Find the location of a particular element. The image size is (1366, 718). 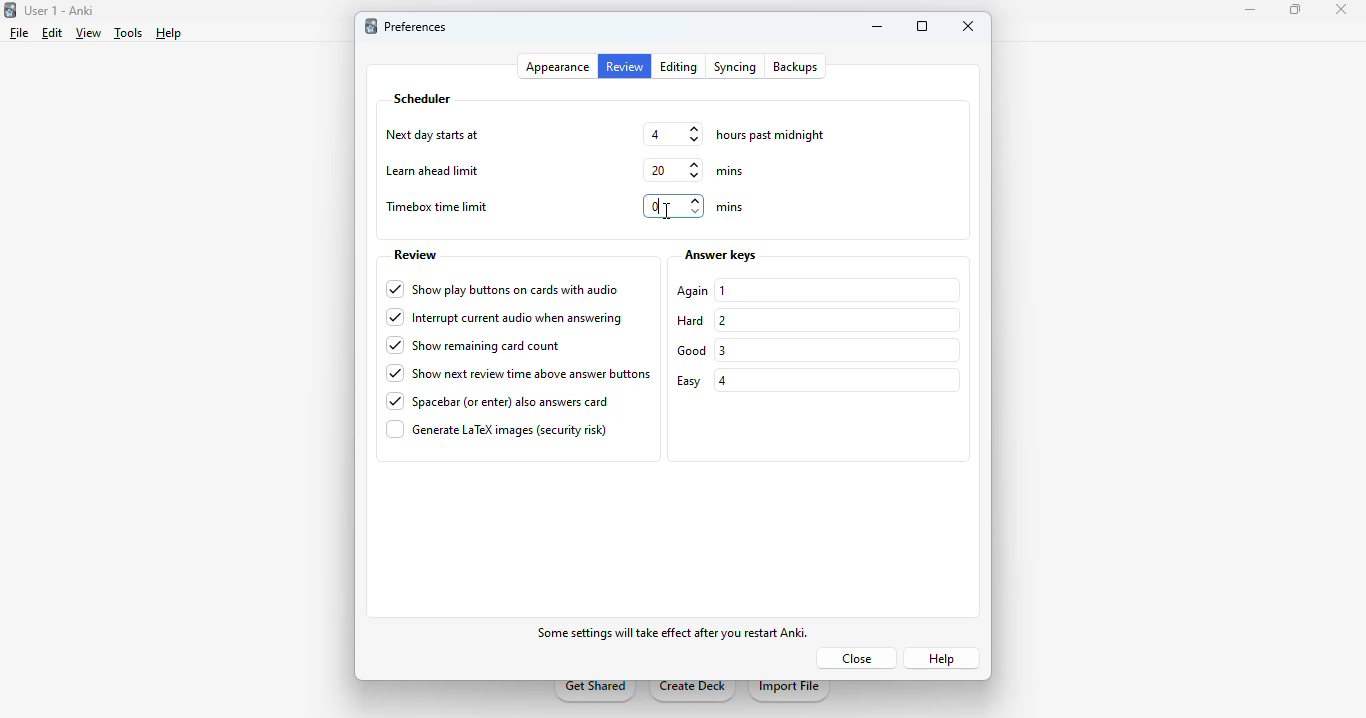

get shared is located at coordinates (596, 691).